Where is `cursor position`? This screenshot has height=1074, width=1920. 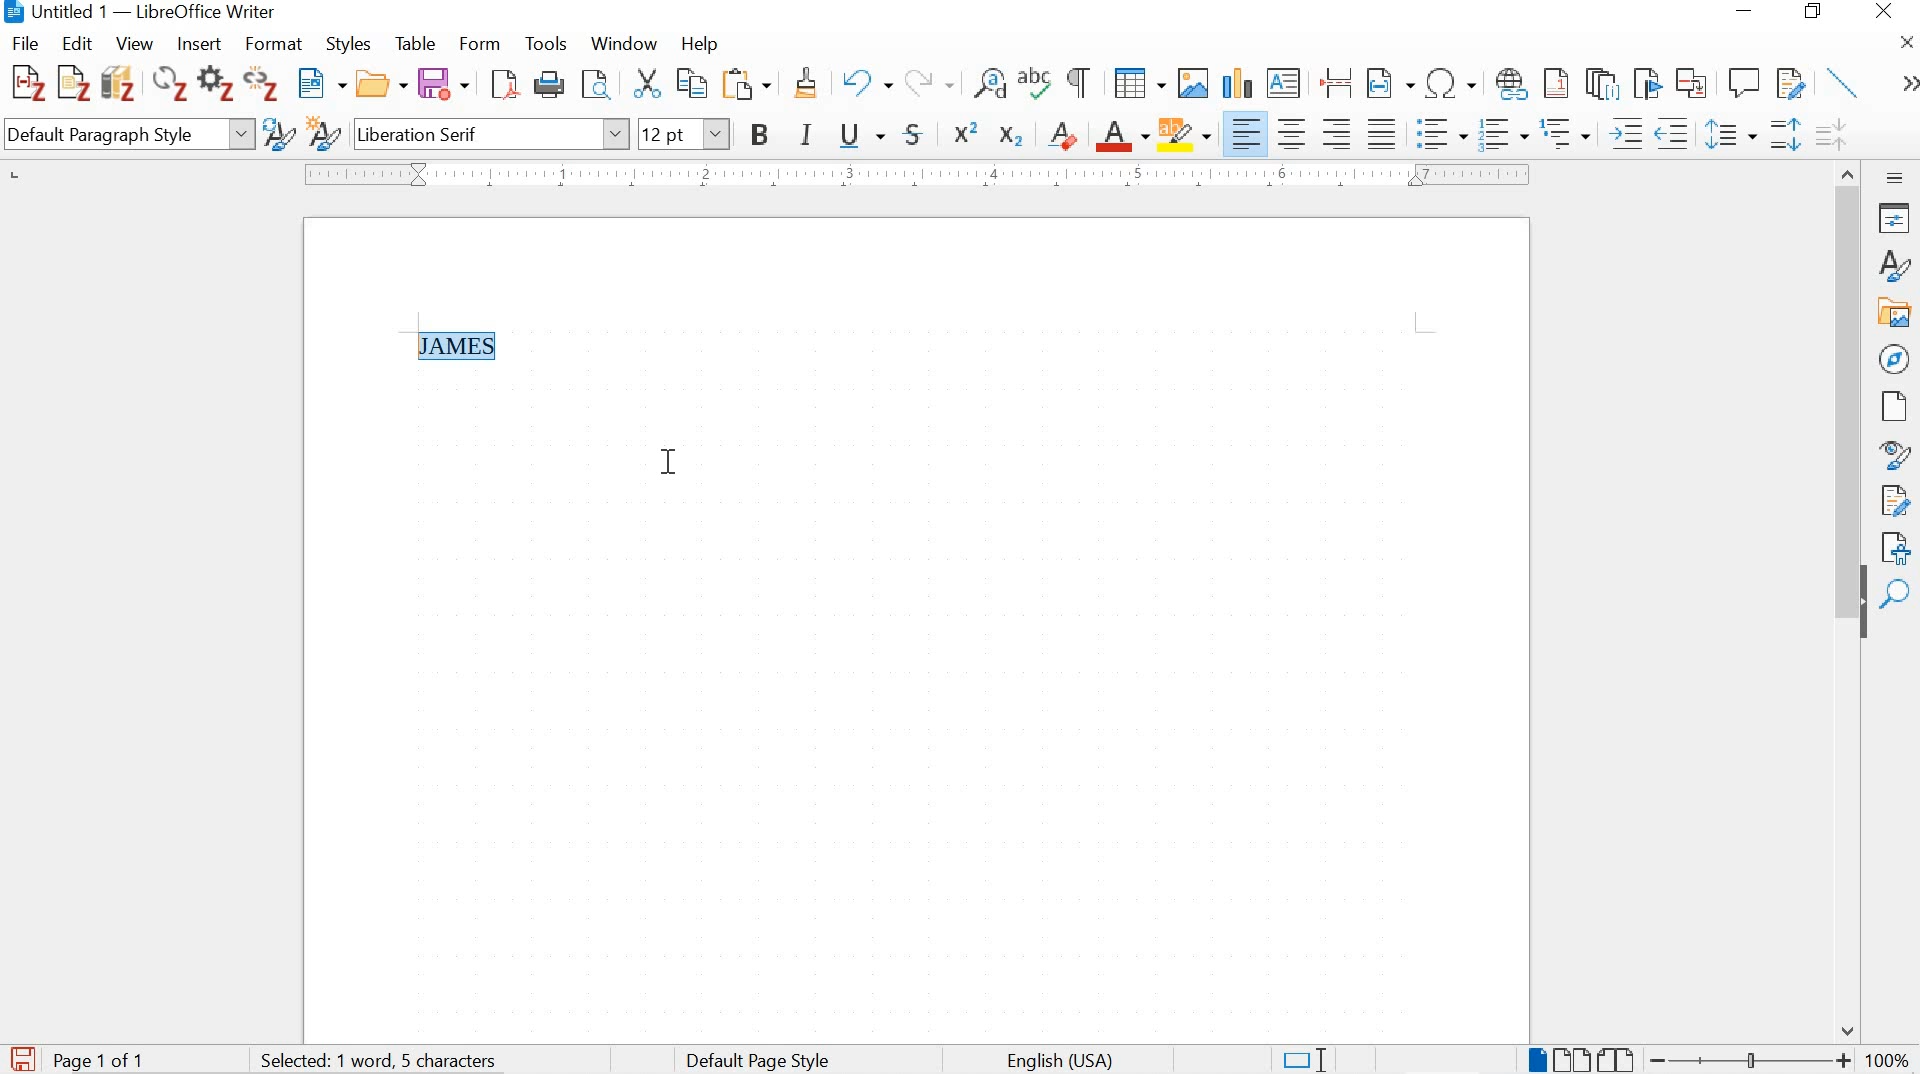 cursor position is located at coordinates (670, 461).